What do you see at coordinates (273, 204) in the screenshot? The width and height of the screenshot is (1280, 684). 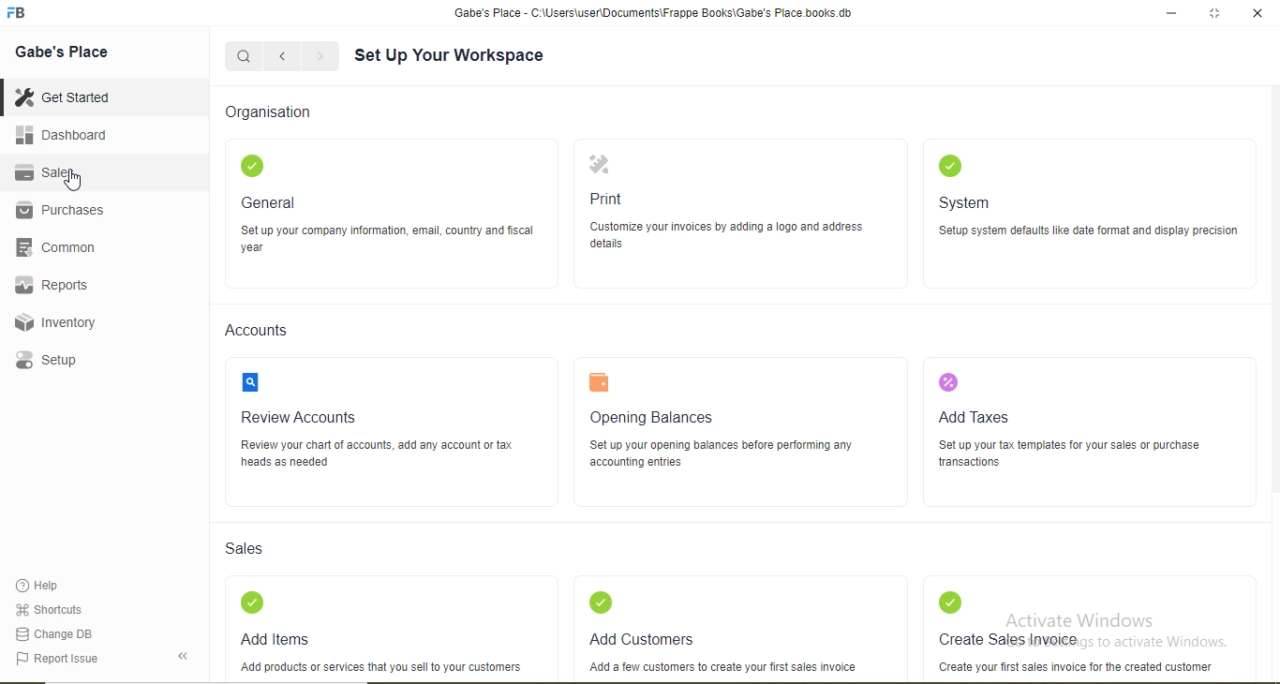 I see `General` at bounding box center [273, 204].